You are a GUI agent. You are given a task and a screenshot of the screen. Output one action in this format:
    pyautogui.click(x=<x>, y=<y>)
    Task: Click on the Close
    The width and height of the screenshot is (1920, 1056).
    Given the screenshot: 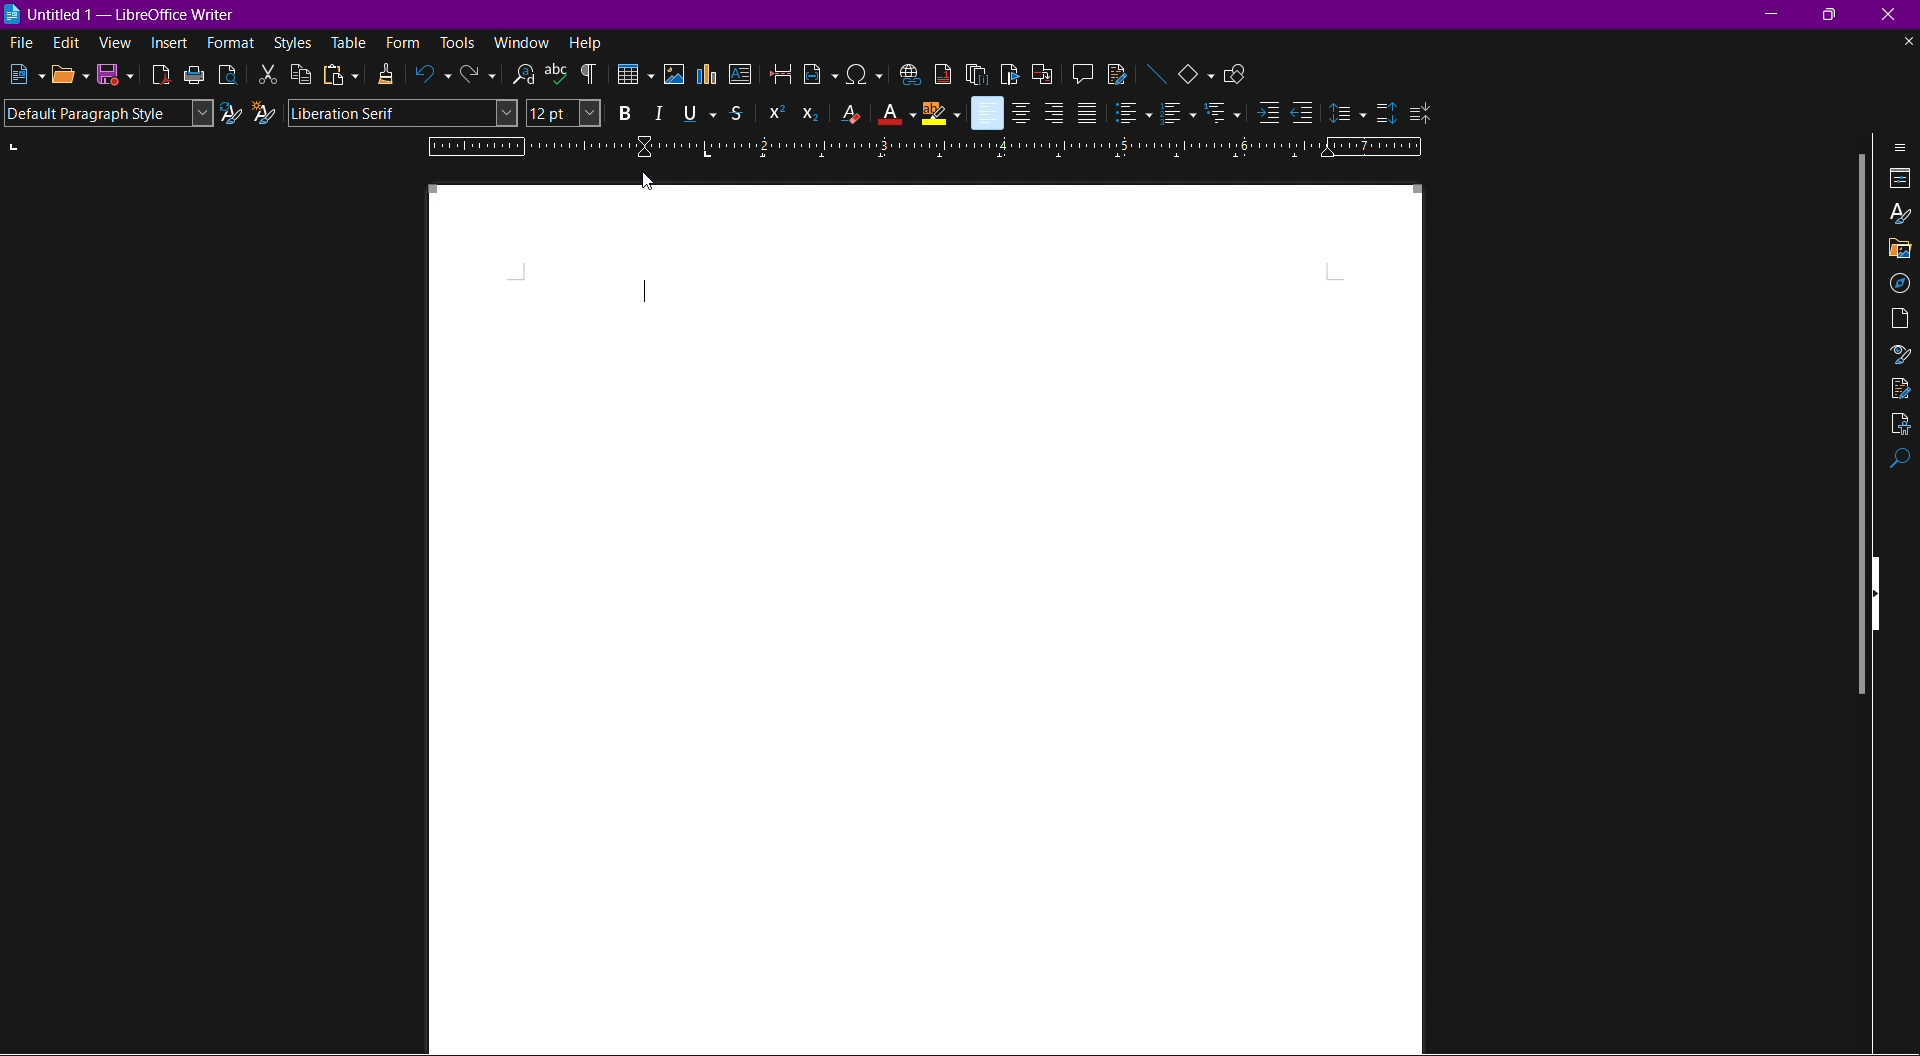 What is the action you would take?
    pyautogui.click(x=1896, y=14)
    